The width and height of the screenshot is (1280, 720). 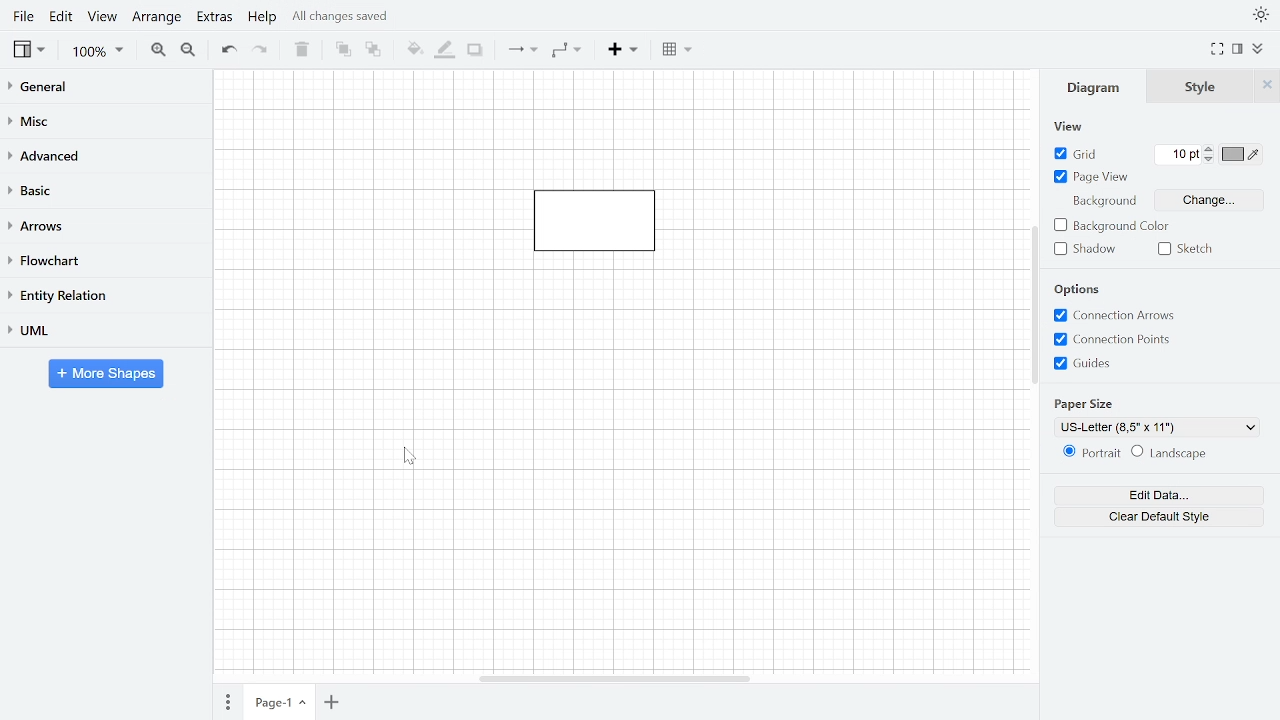 What do you see at coordinates (103, 190) in the screenshot?
I see `Basic` at bounding box center [103, 190].